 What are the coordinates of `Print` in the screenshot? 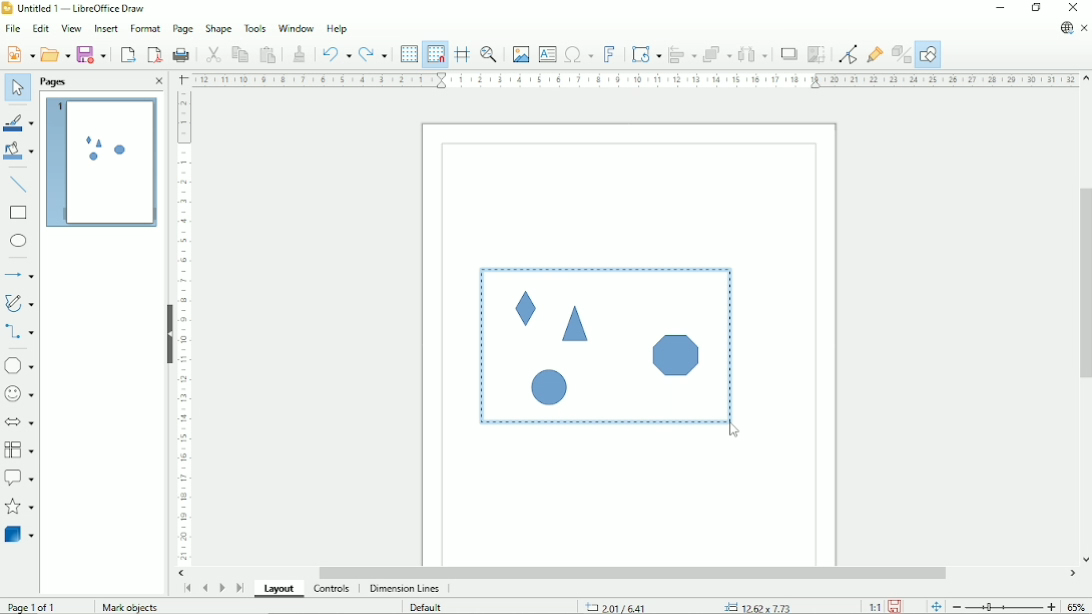 It's located at (181, 52).